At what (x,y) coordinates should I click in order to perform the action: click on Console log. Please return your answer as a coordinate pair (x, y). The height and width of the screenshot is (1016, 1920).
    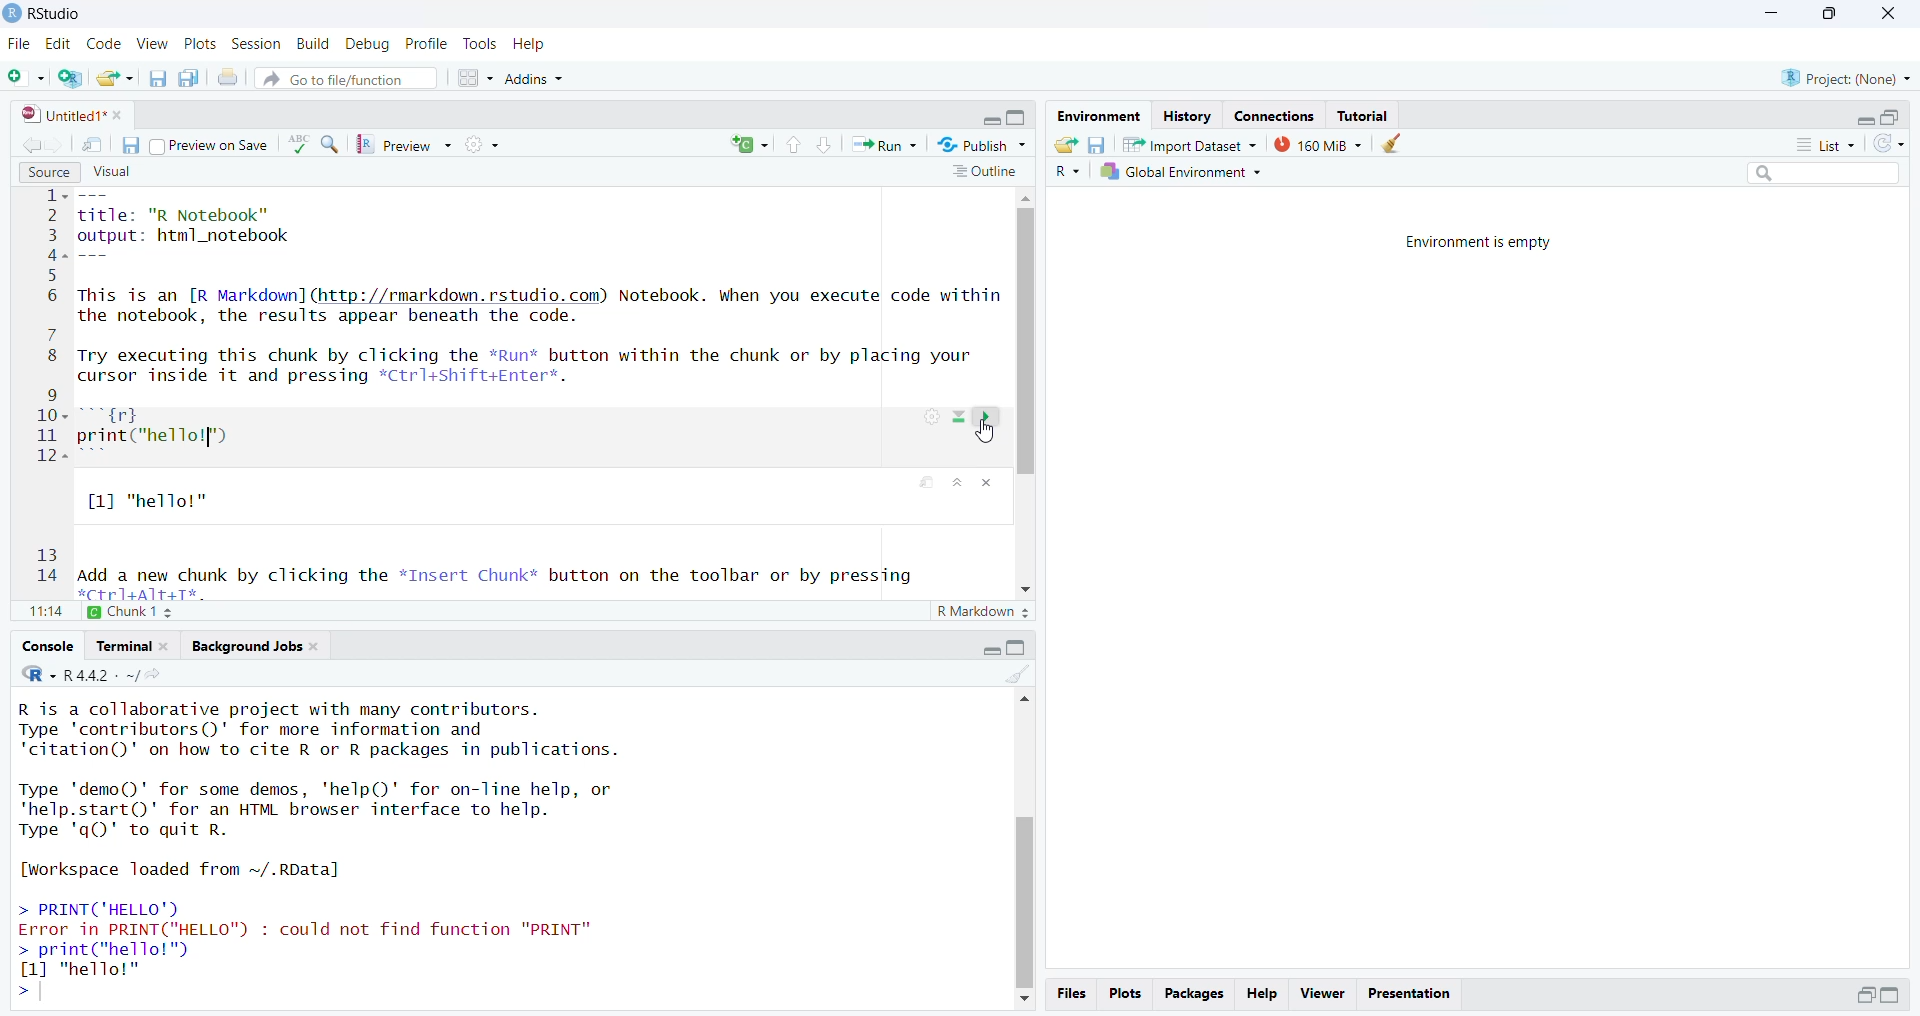
    Looking at the image, I should click on (349, 852).